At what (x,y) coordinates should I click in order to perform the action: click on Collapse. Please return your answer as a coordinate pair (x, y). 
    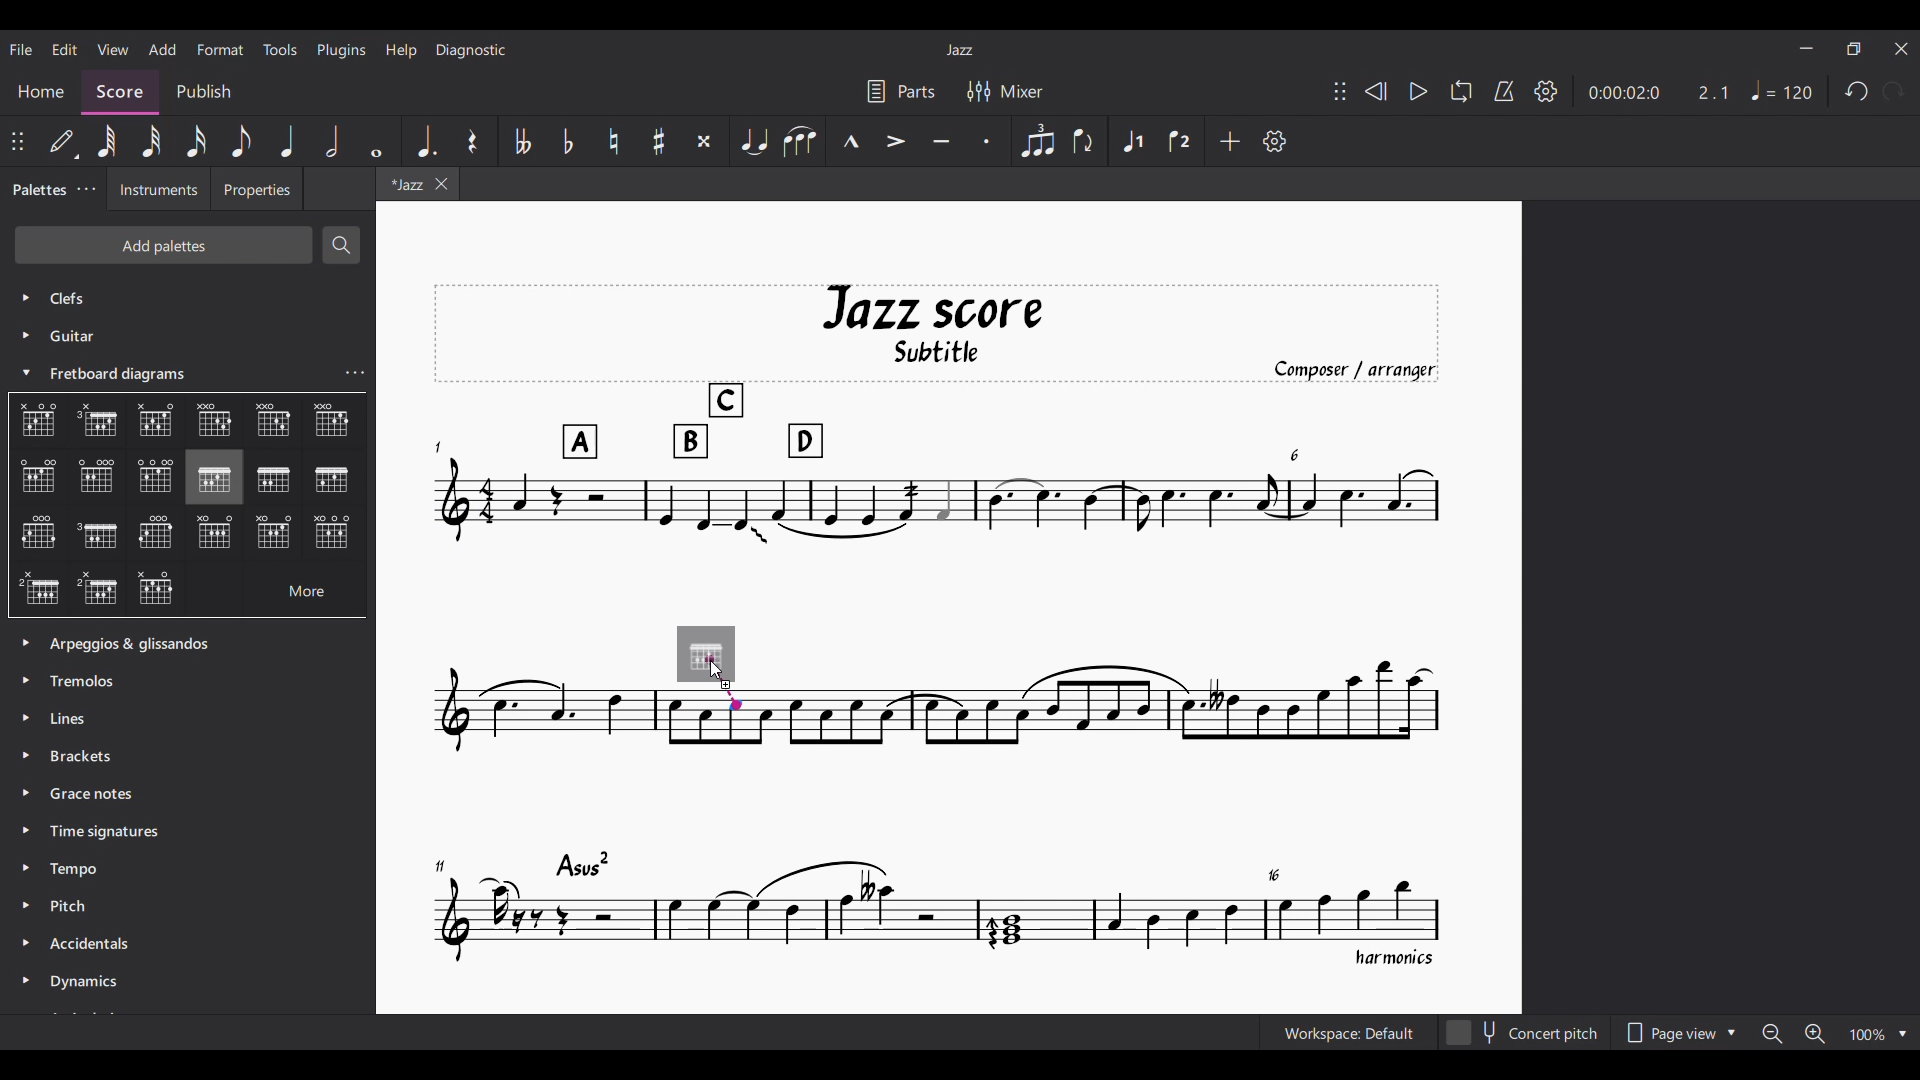
    Looking at the image, I should click on (27, 371).